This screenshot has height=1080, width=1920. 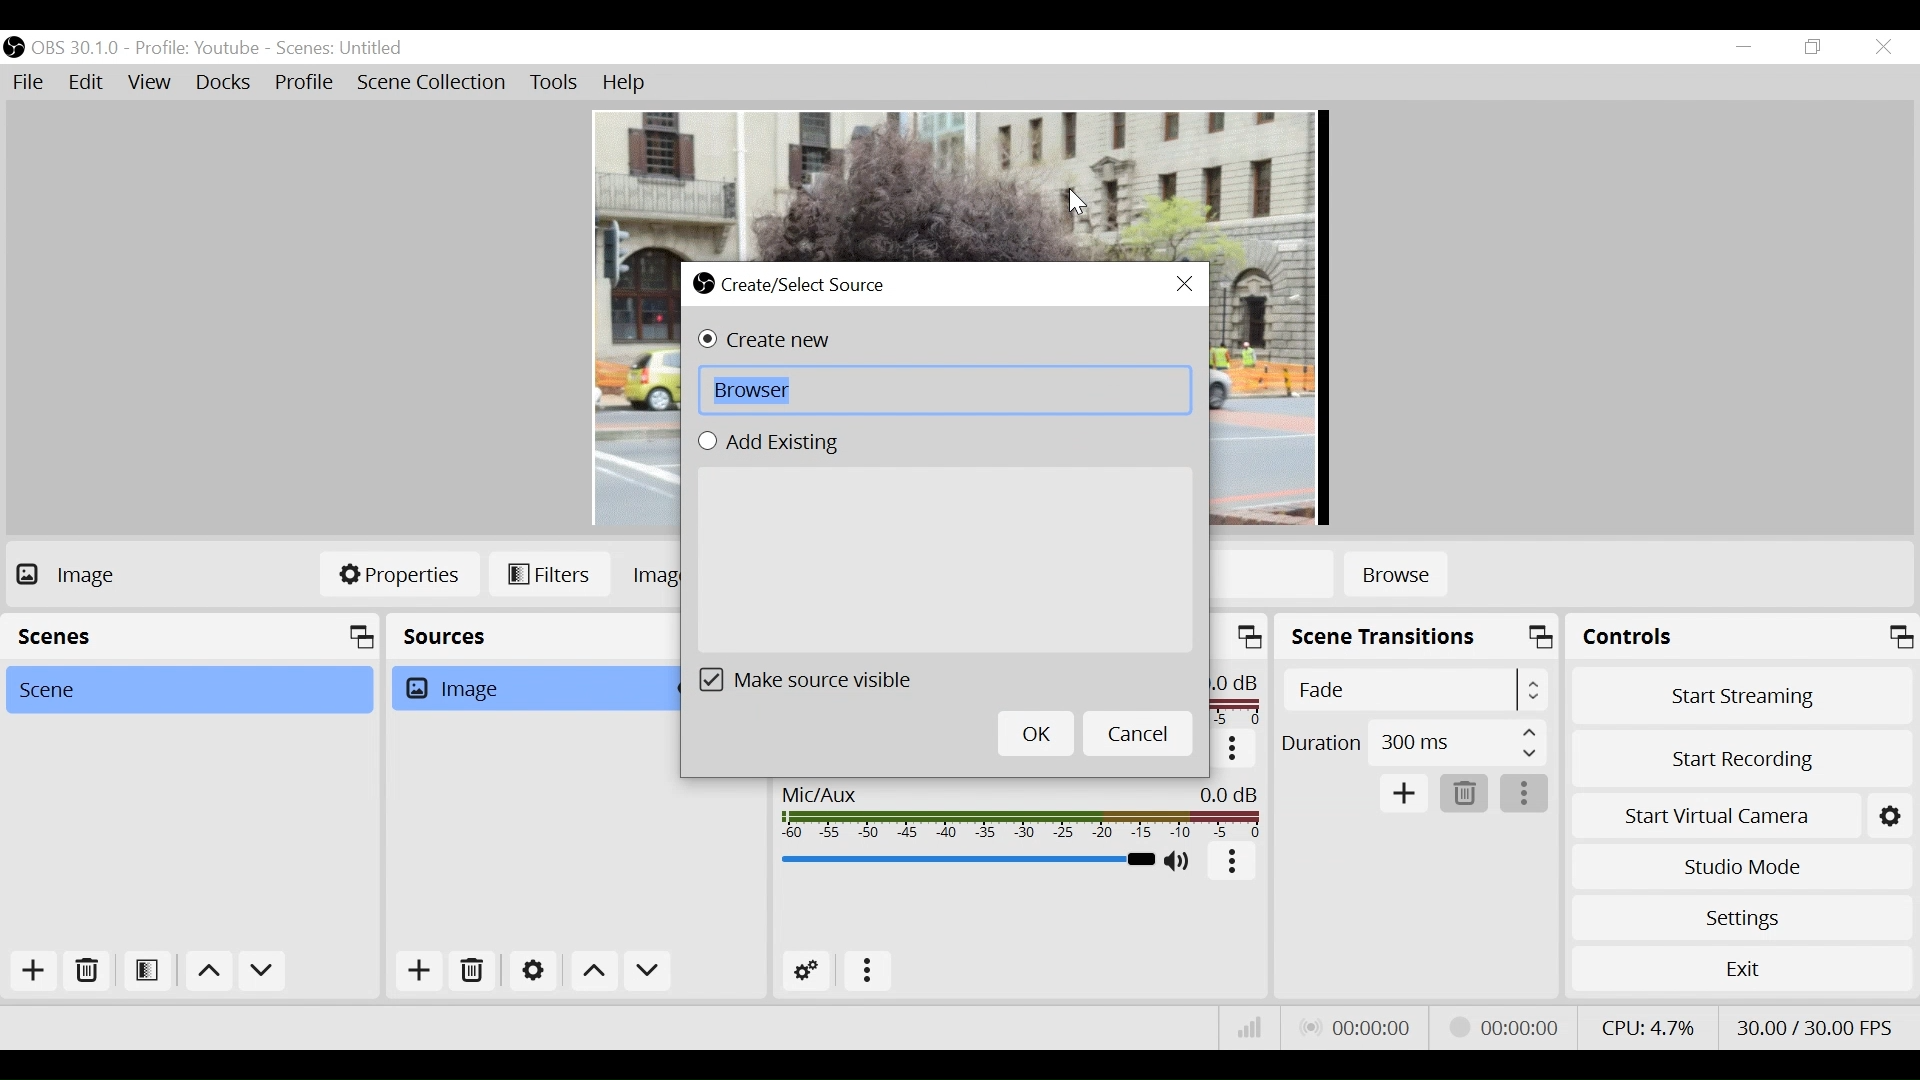 I want to click on Controls, so click(x=1745, y=636).